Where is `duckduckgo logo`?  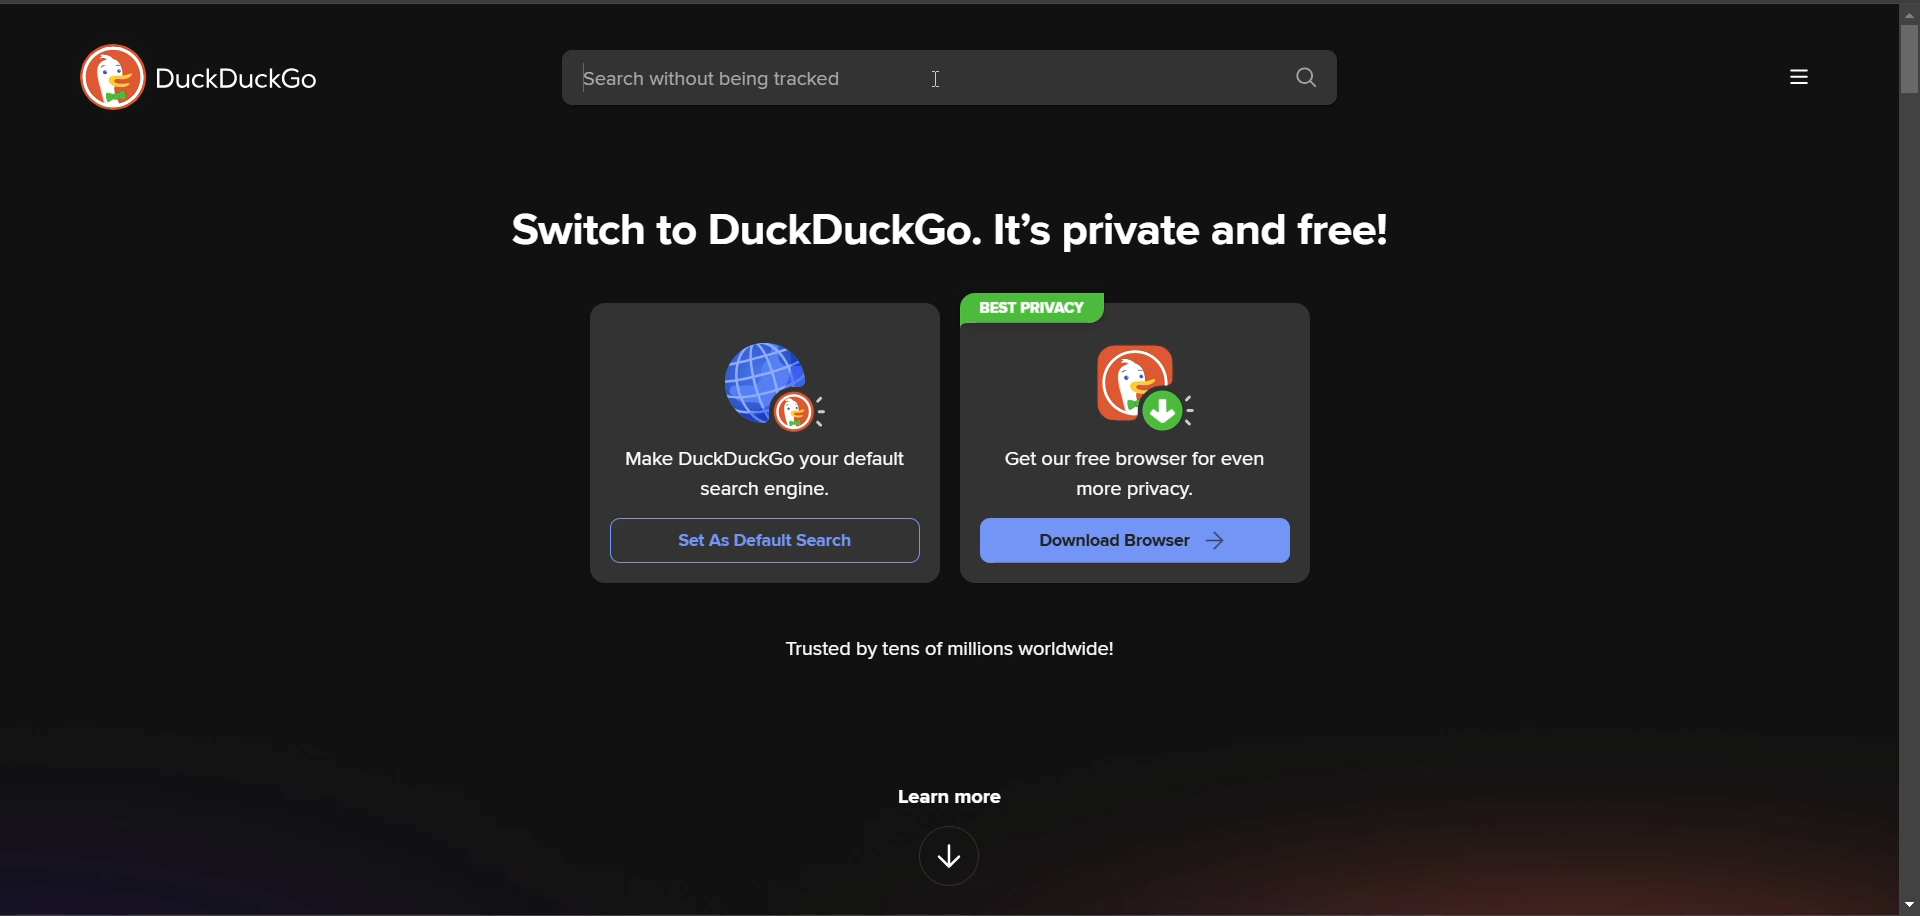
duckduckgo logo is located at coordinates (98, 77).